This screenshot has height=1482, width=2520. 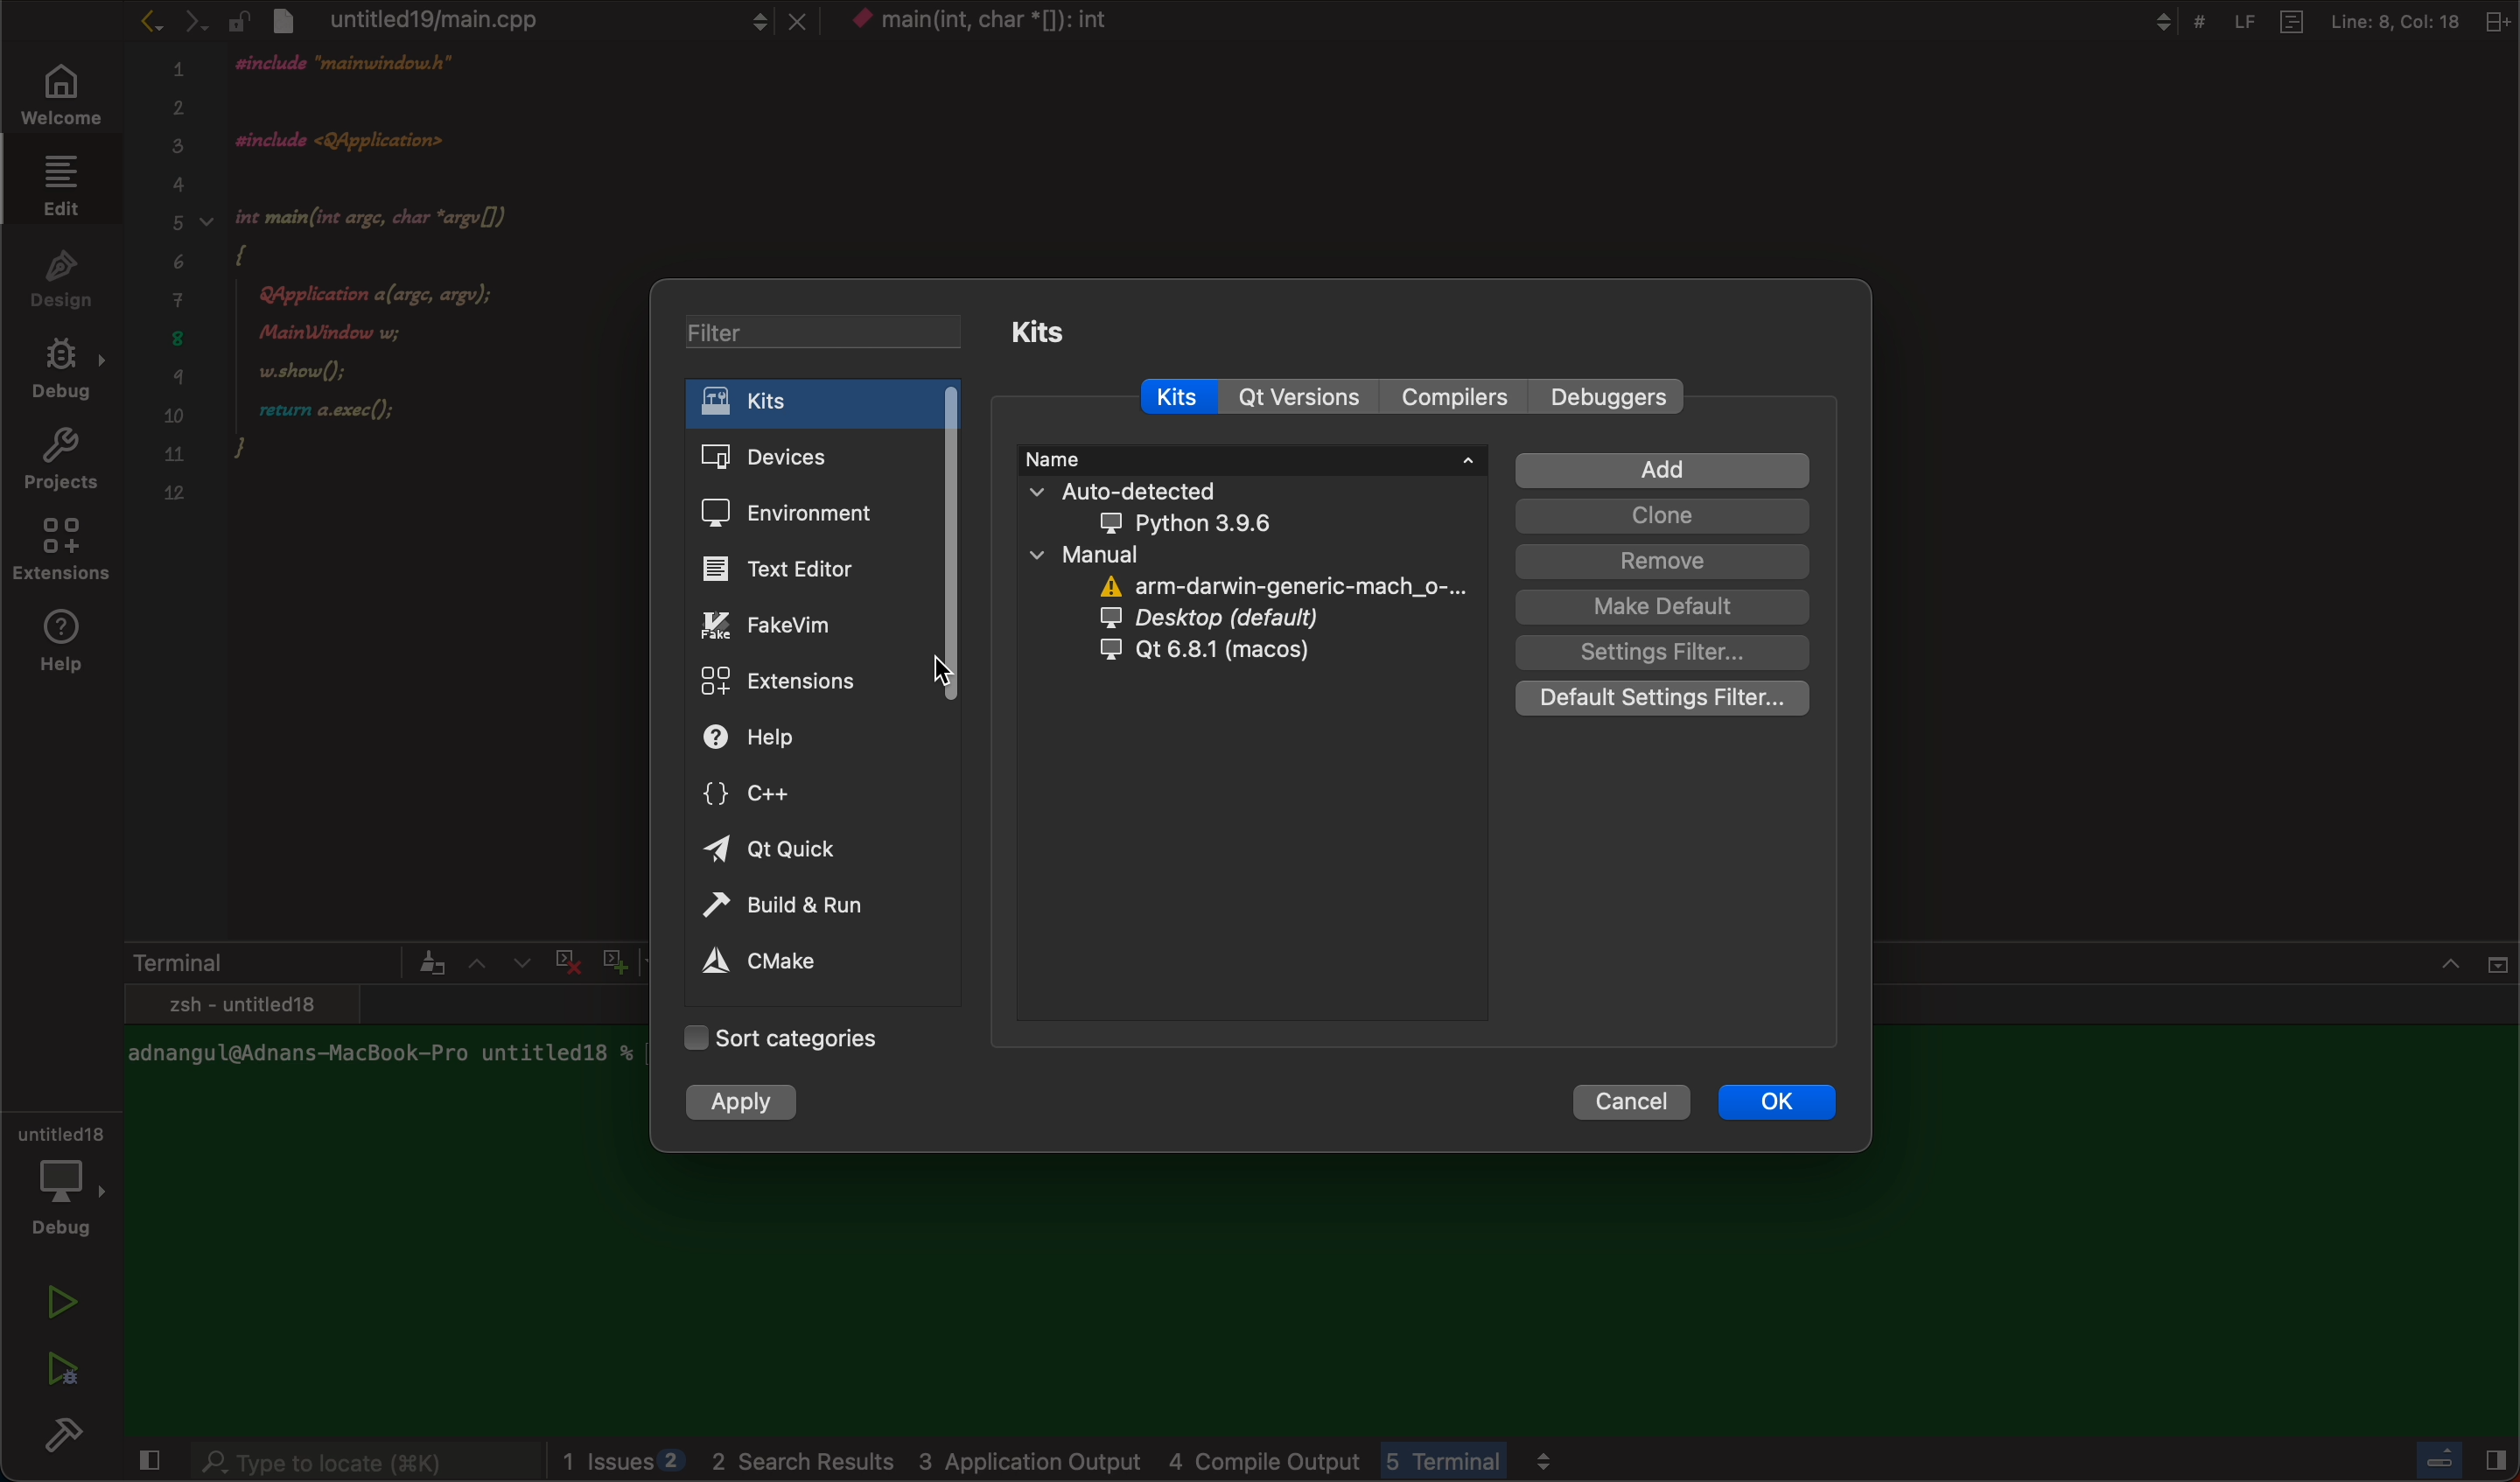 I want to click on code, so click(x=416, y=302).